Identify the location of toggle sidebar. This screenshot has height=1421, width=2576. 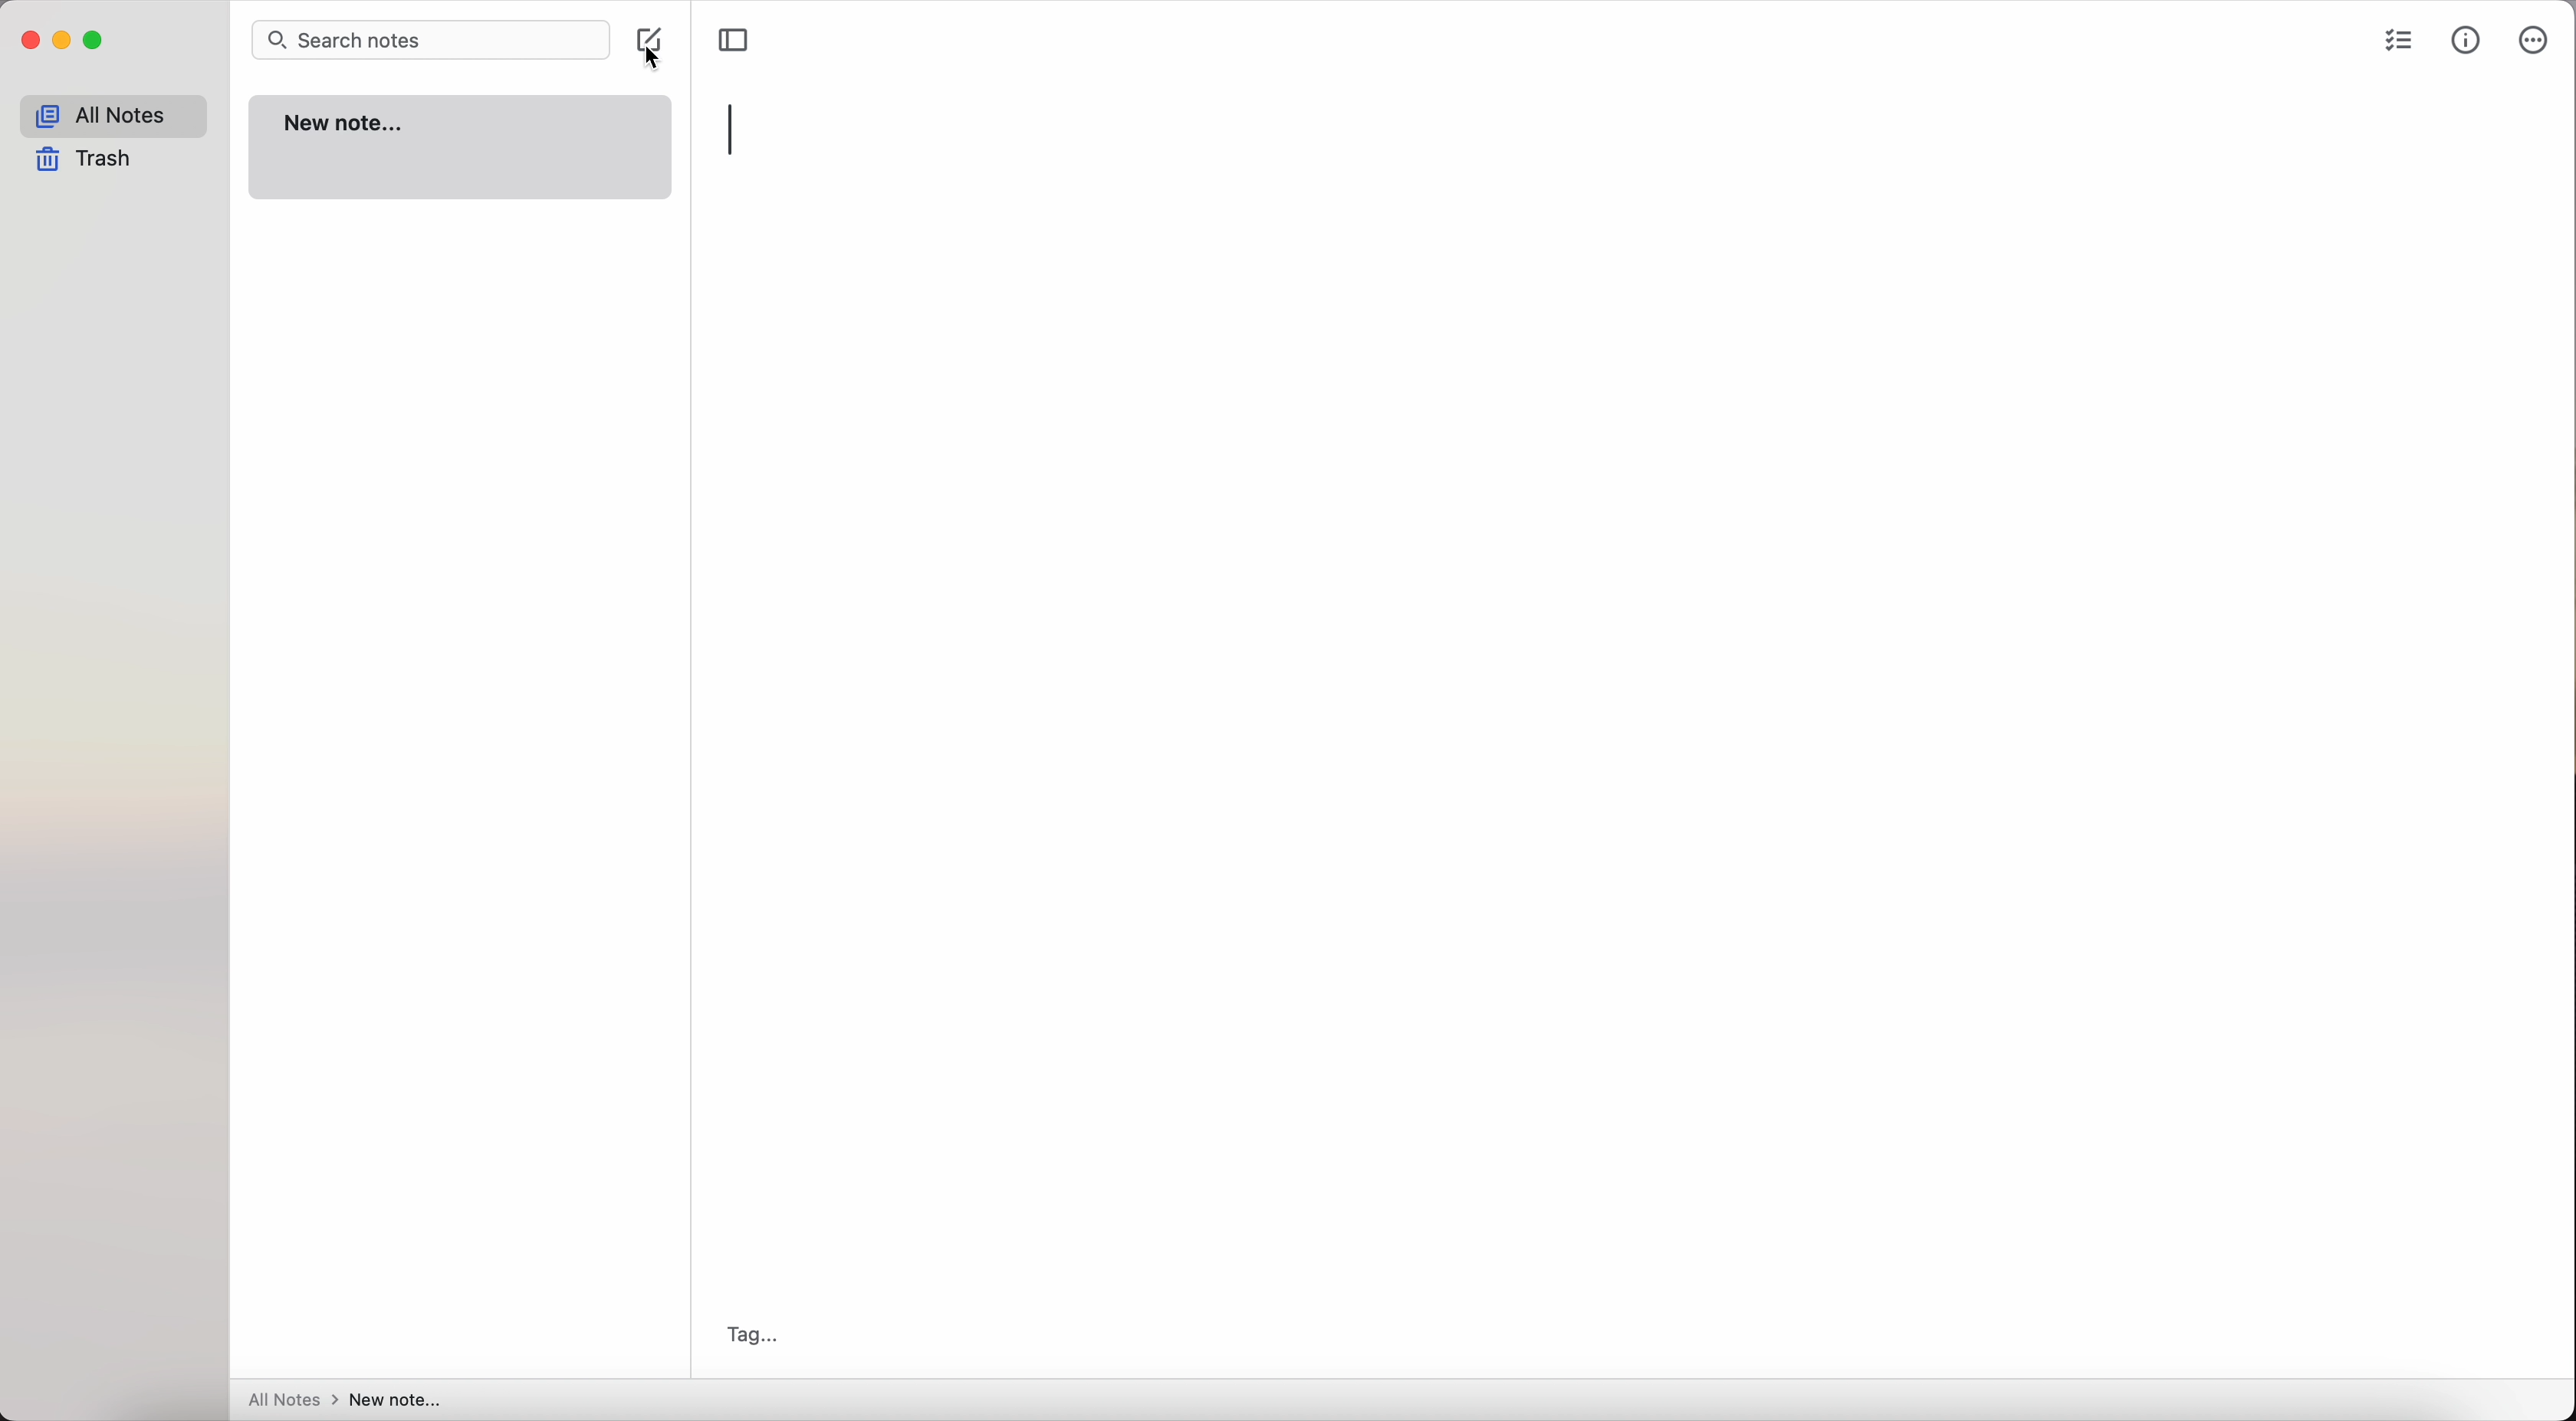
(736, 38).